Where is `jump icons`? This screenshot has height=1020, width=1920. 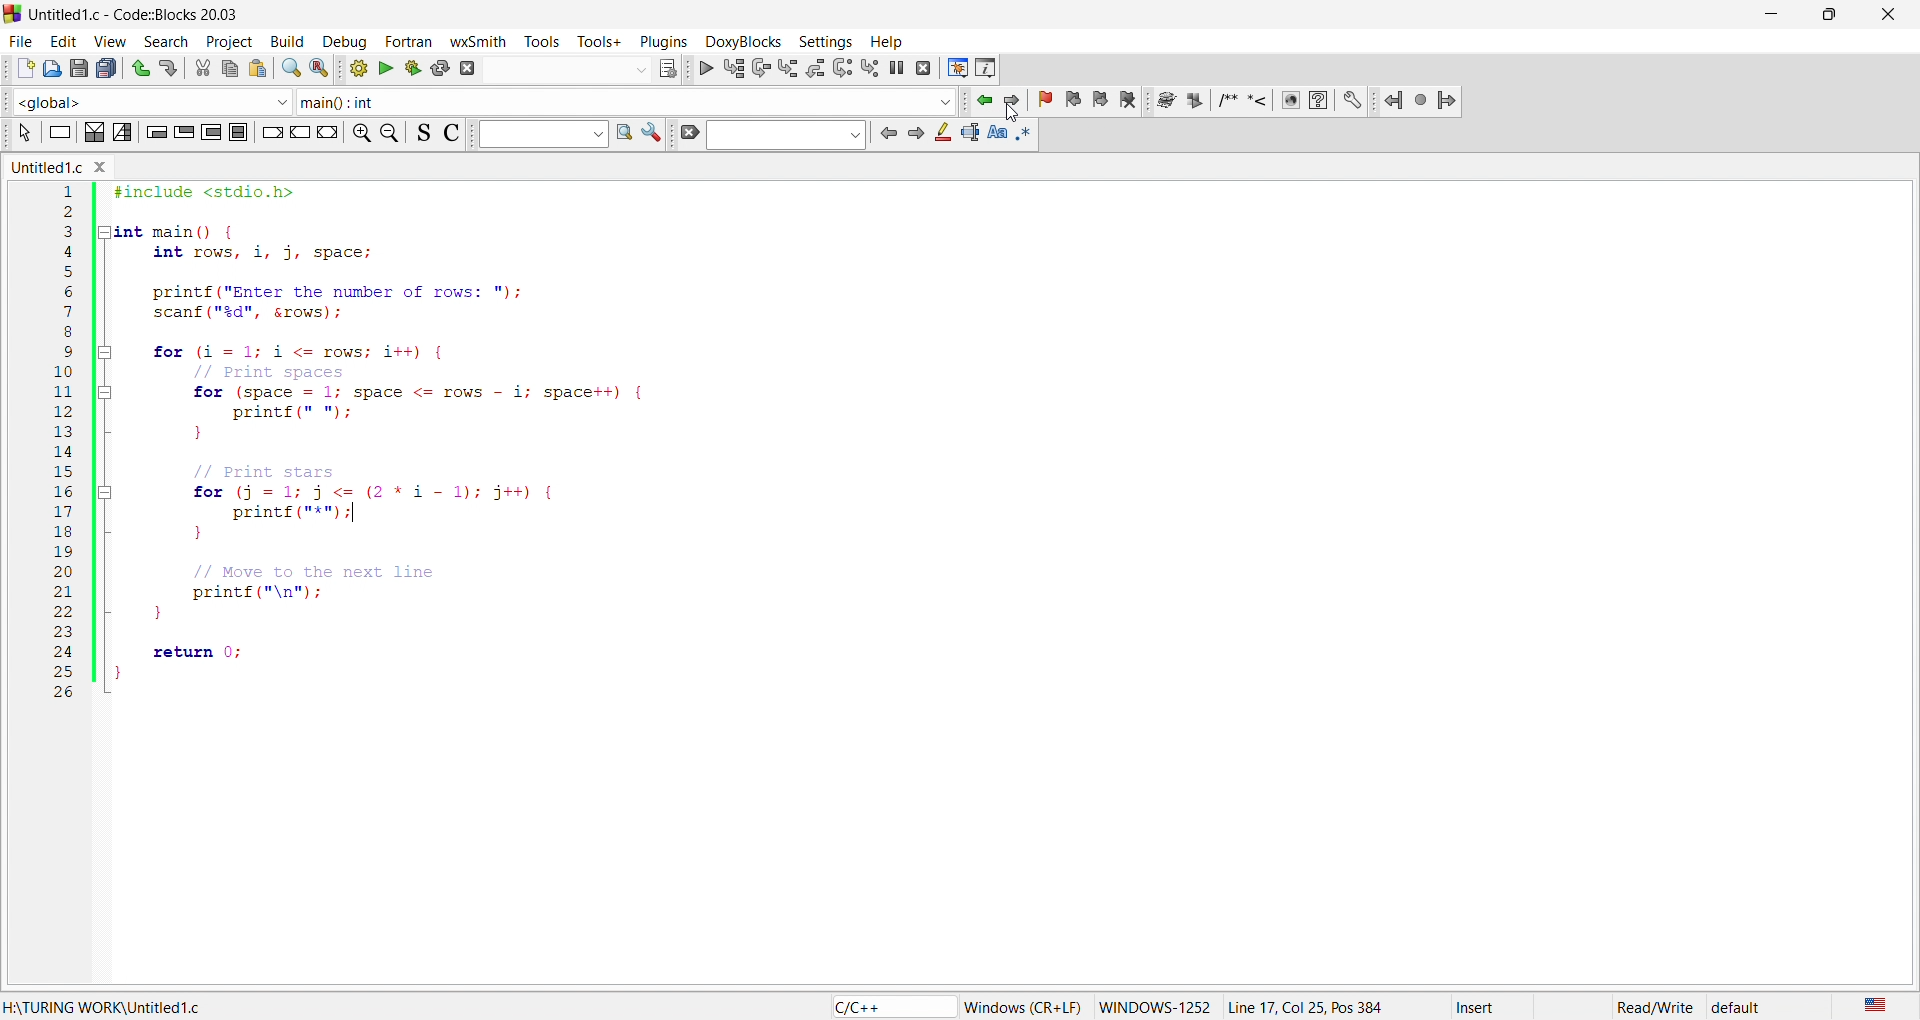
jump icons is located at coordinates (1414, 98).